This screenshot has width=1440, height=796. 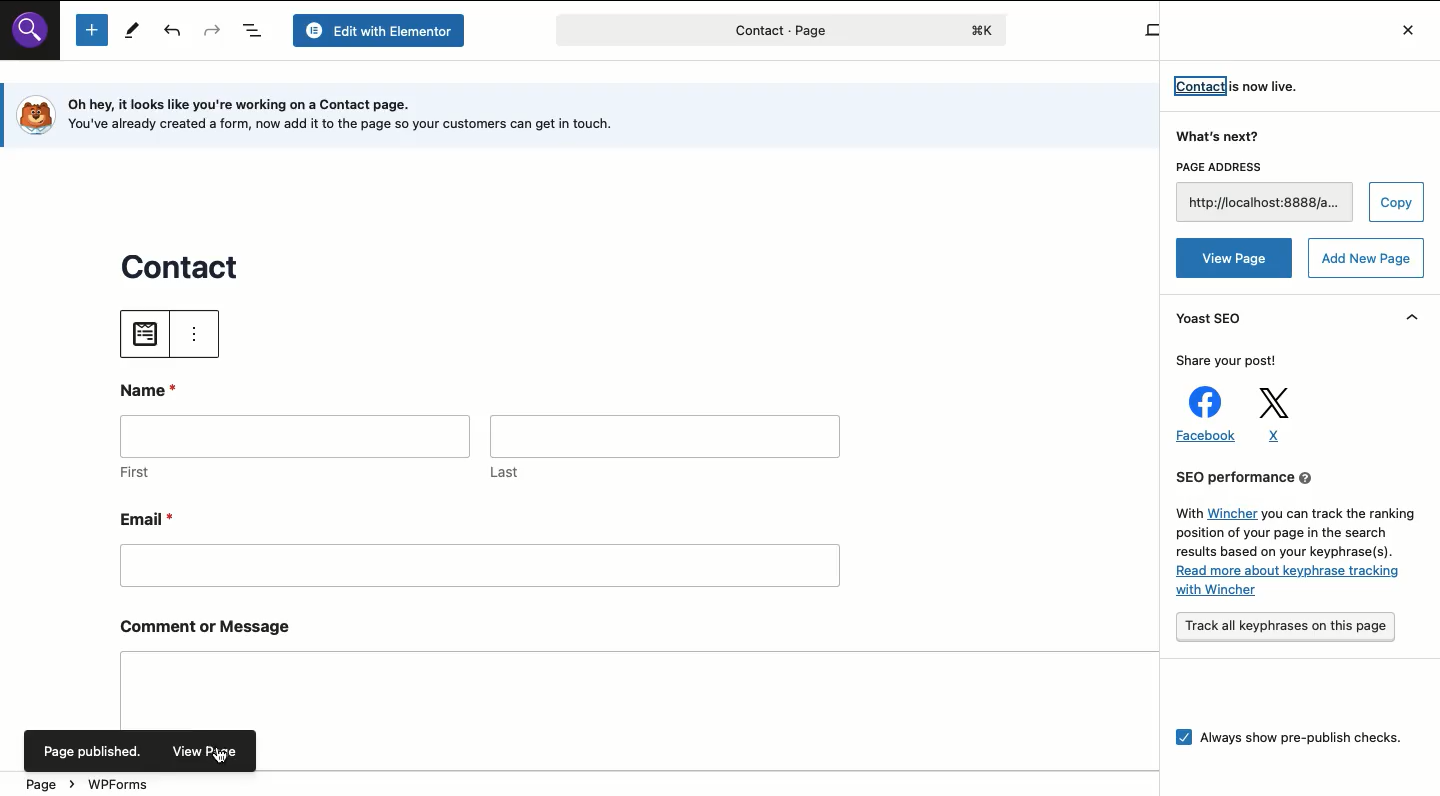 What do you see at coordinates (90, 785) in the screenshot?
I see `Page > WPForms` at bounding box center [90, 785].